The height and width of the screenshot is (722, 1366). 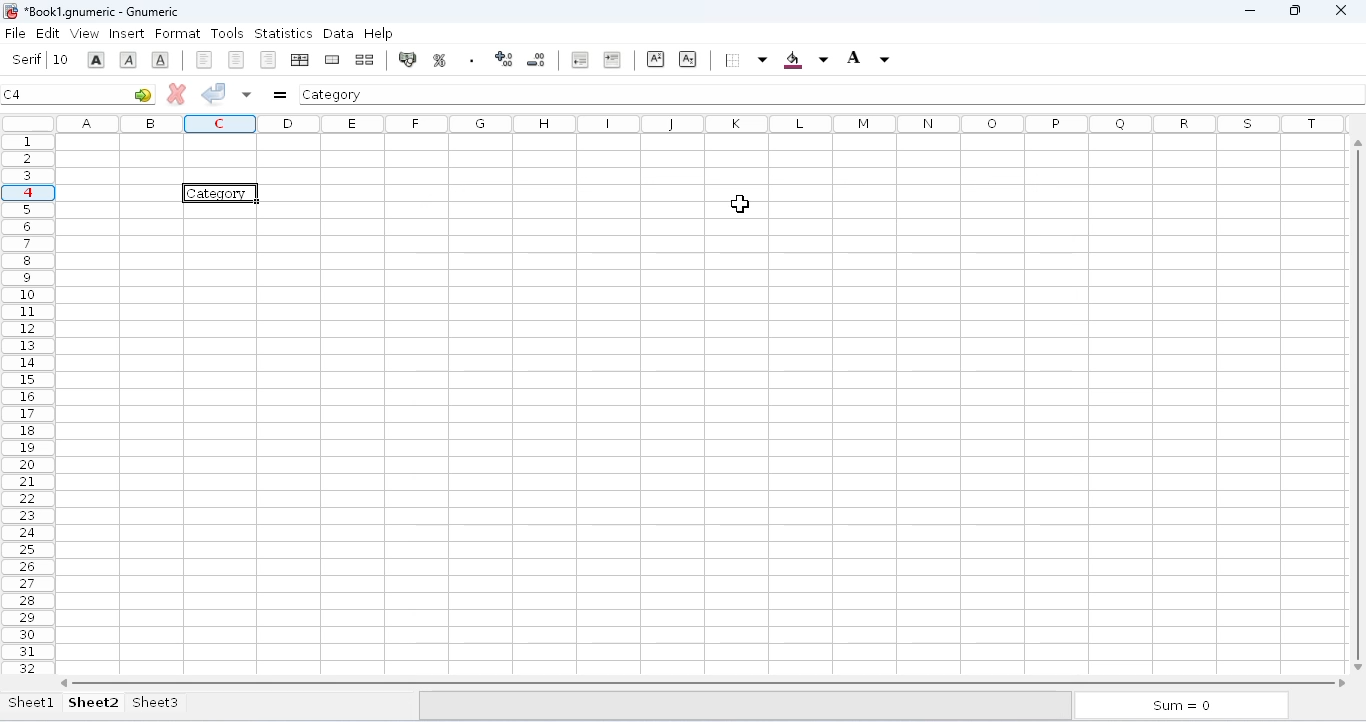 I want to click on sum = 0, so click(x=1178, y=706).